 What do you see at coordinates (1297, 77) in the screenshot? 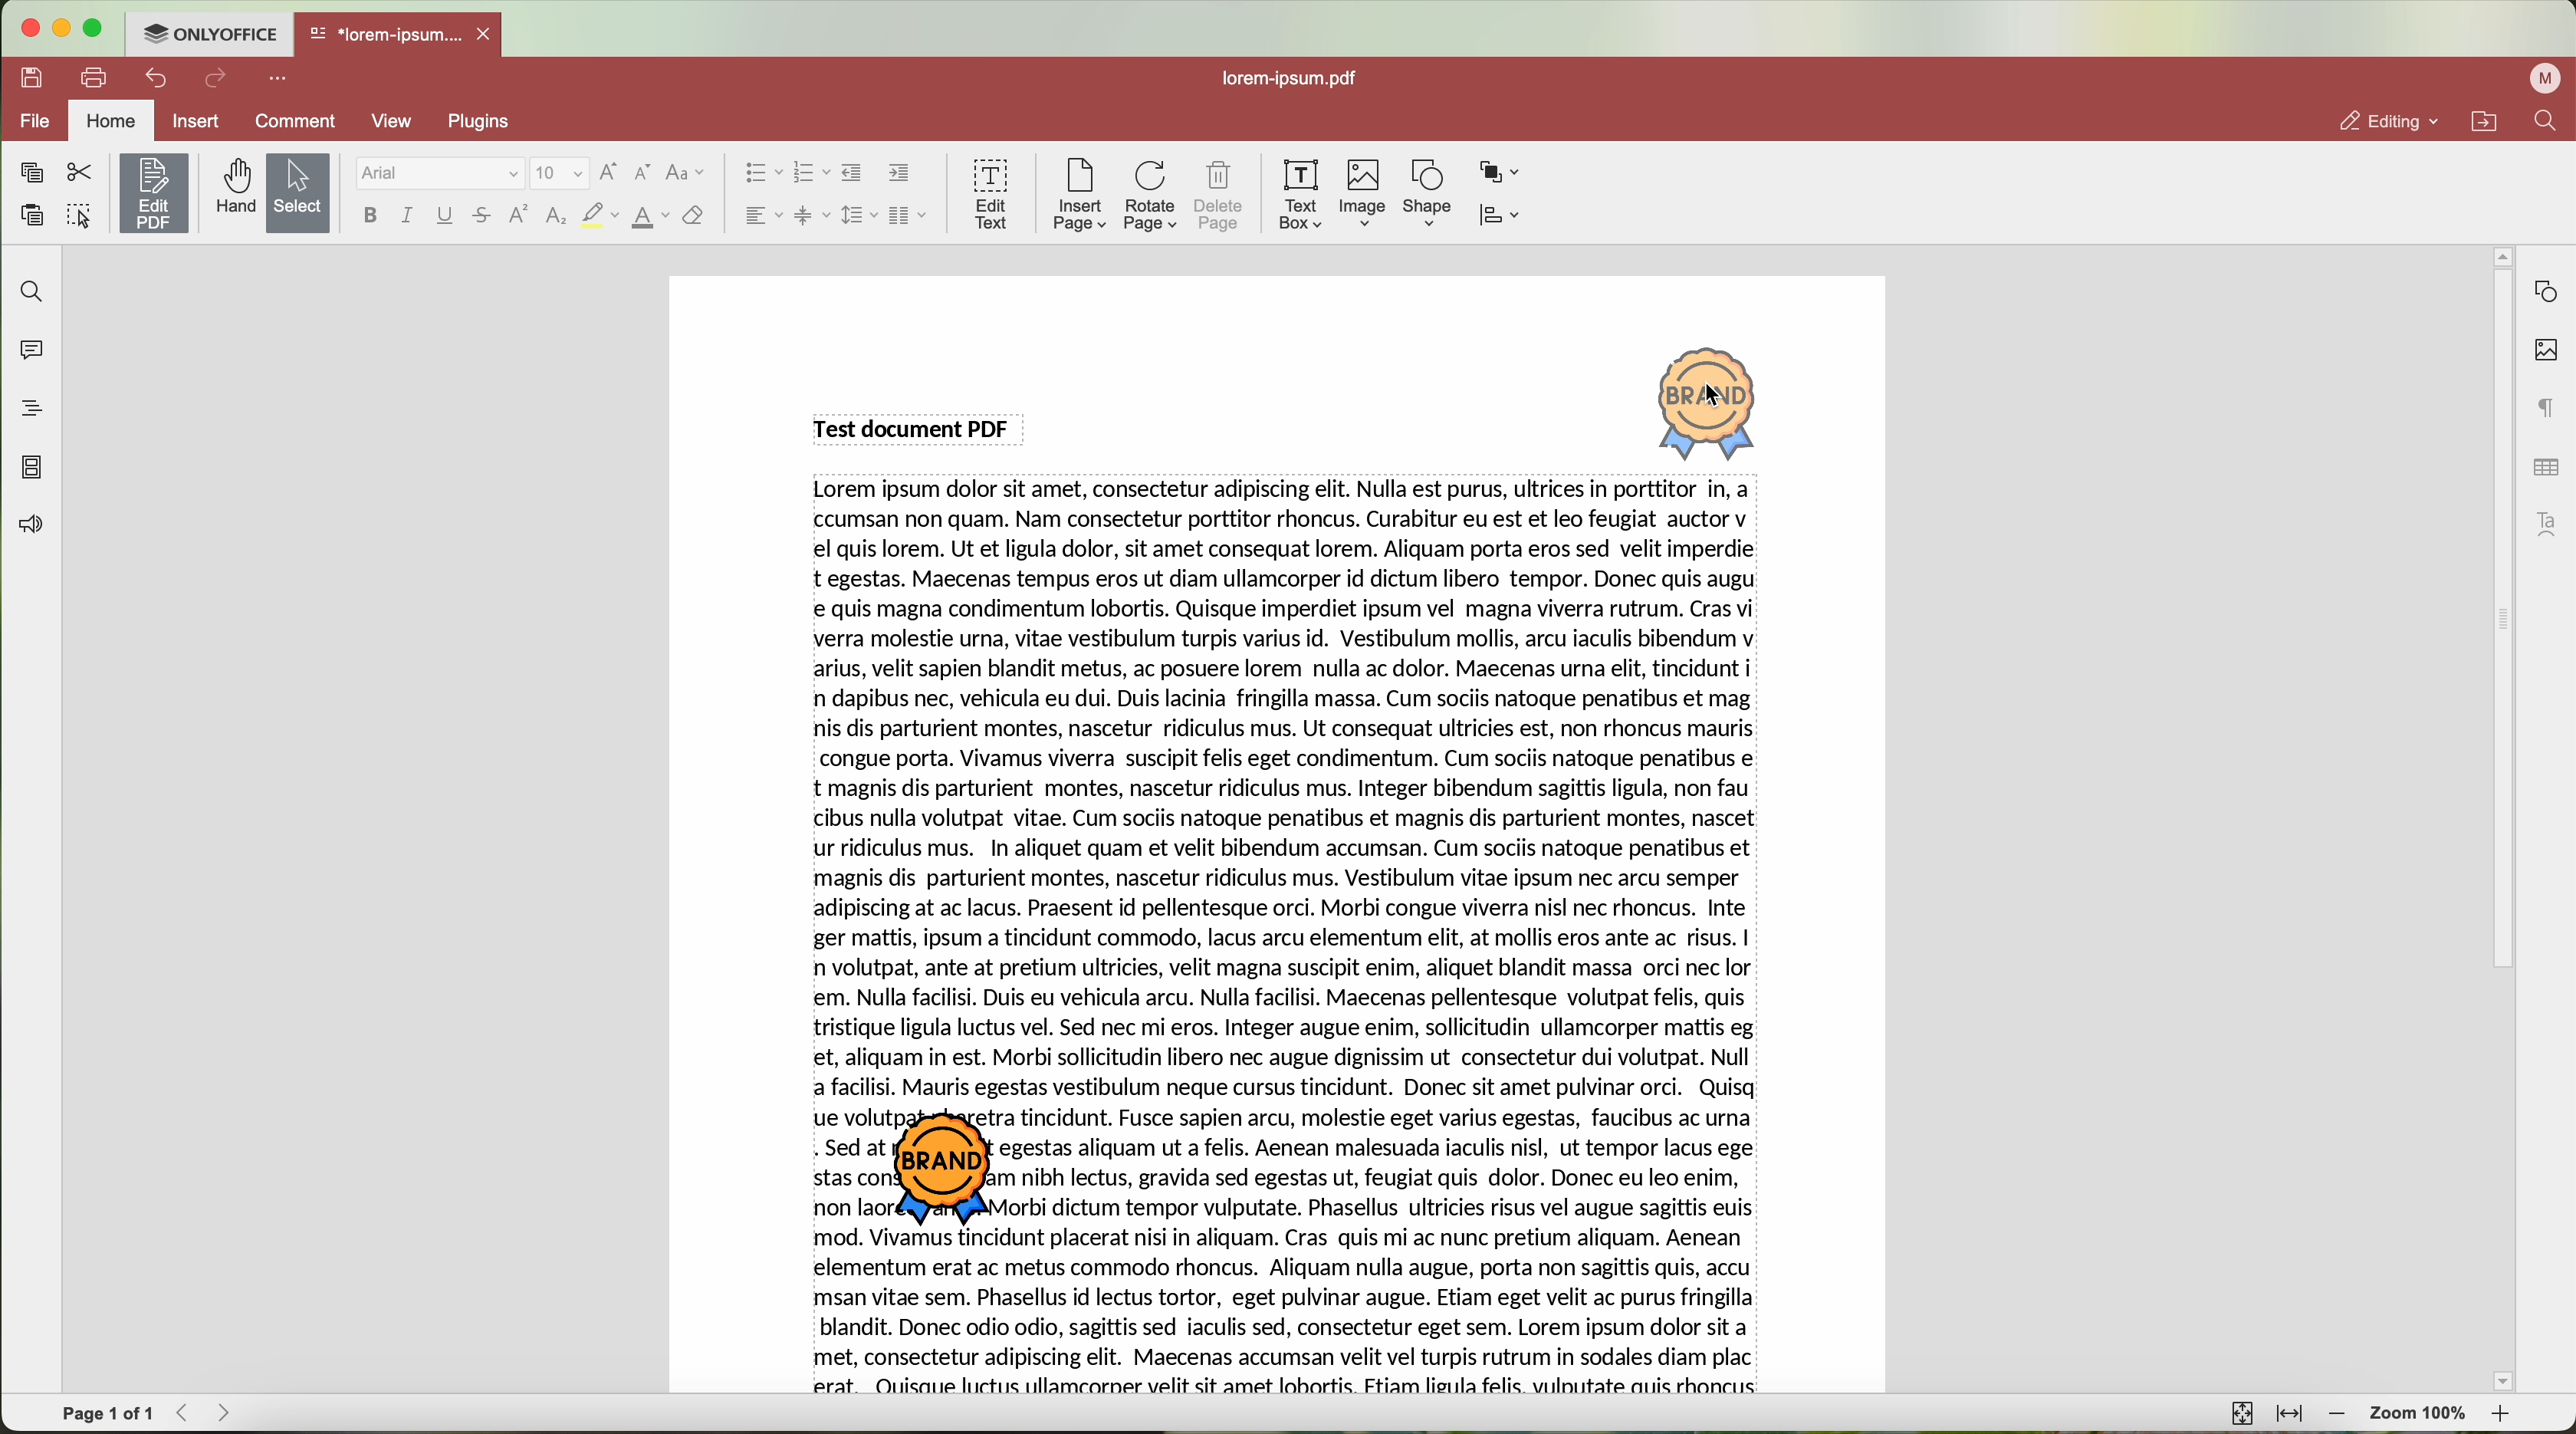
I see `lorem-ipsum.pdf` at bounding box center [1297, 77].